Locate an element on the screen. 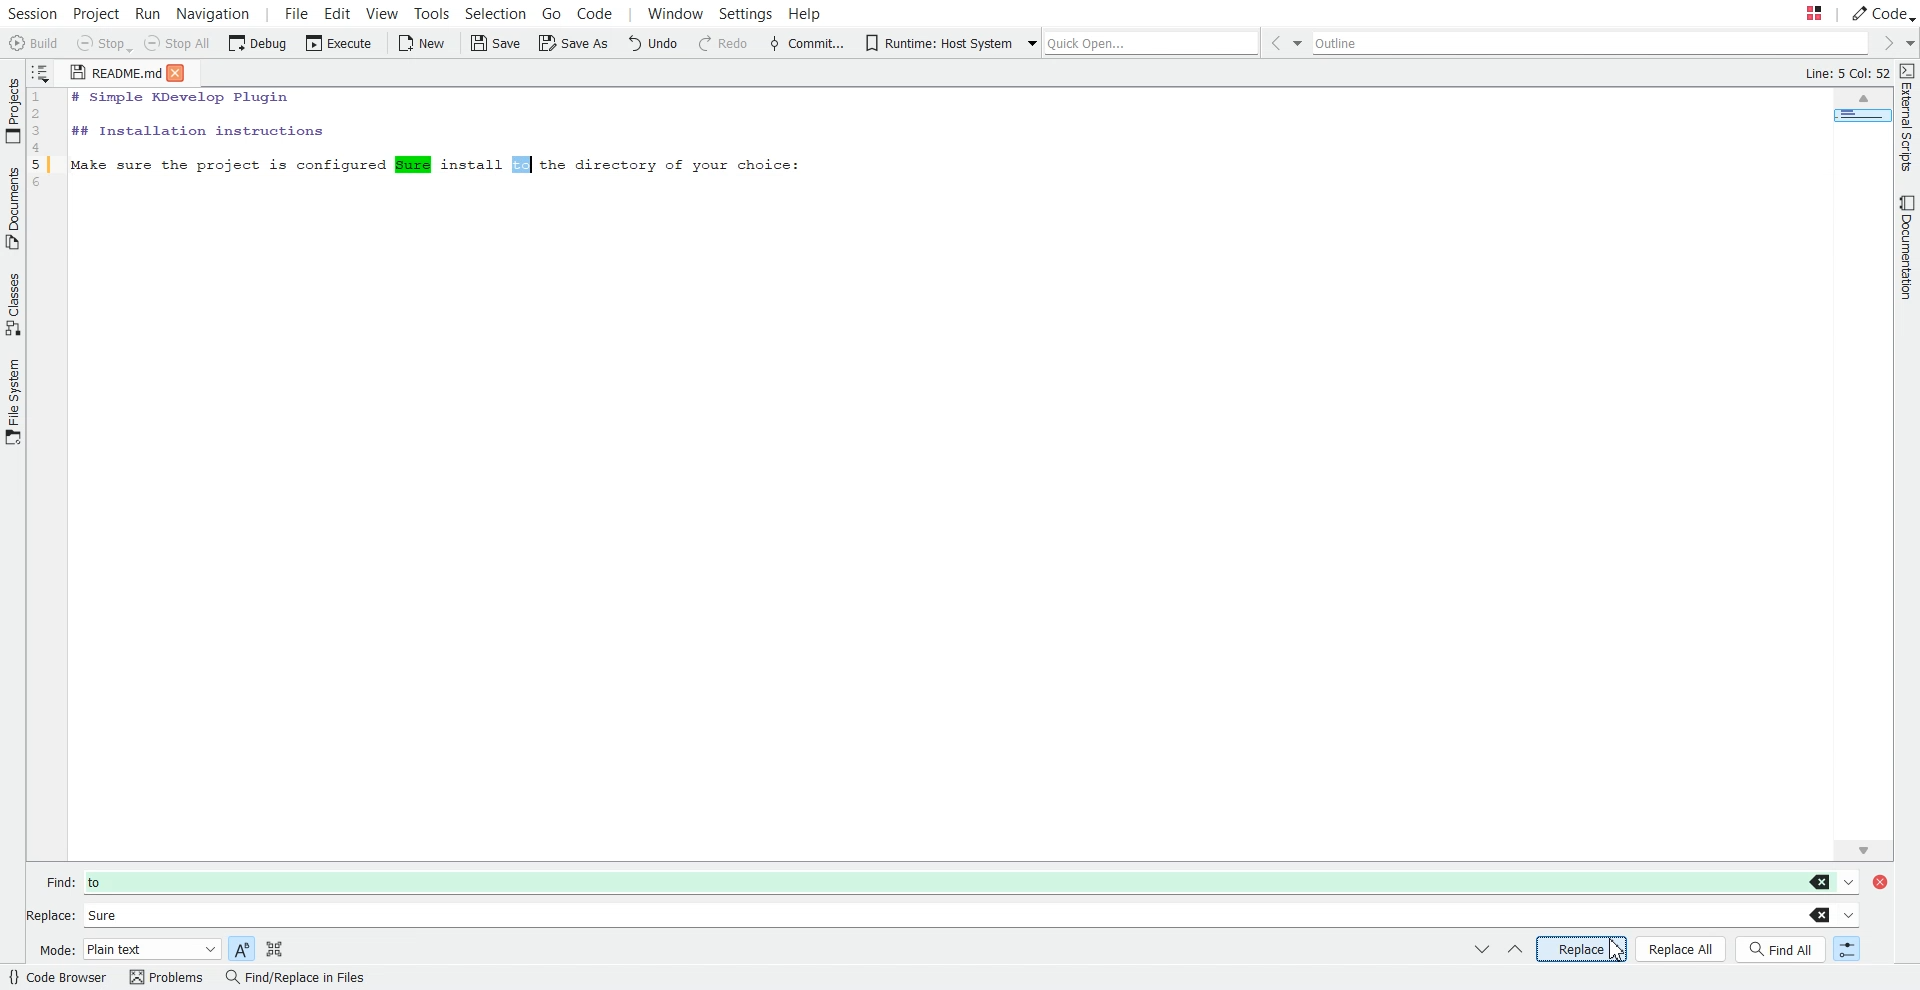 The image size is (1920, 990). Commit is located at coordinates (806, 43).